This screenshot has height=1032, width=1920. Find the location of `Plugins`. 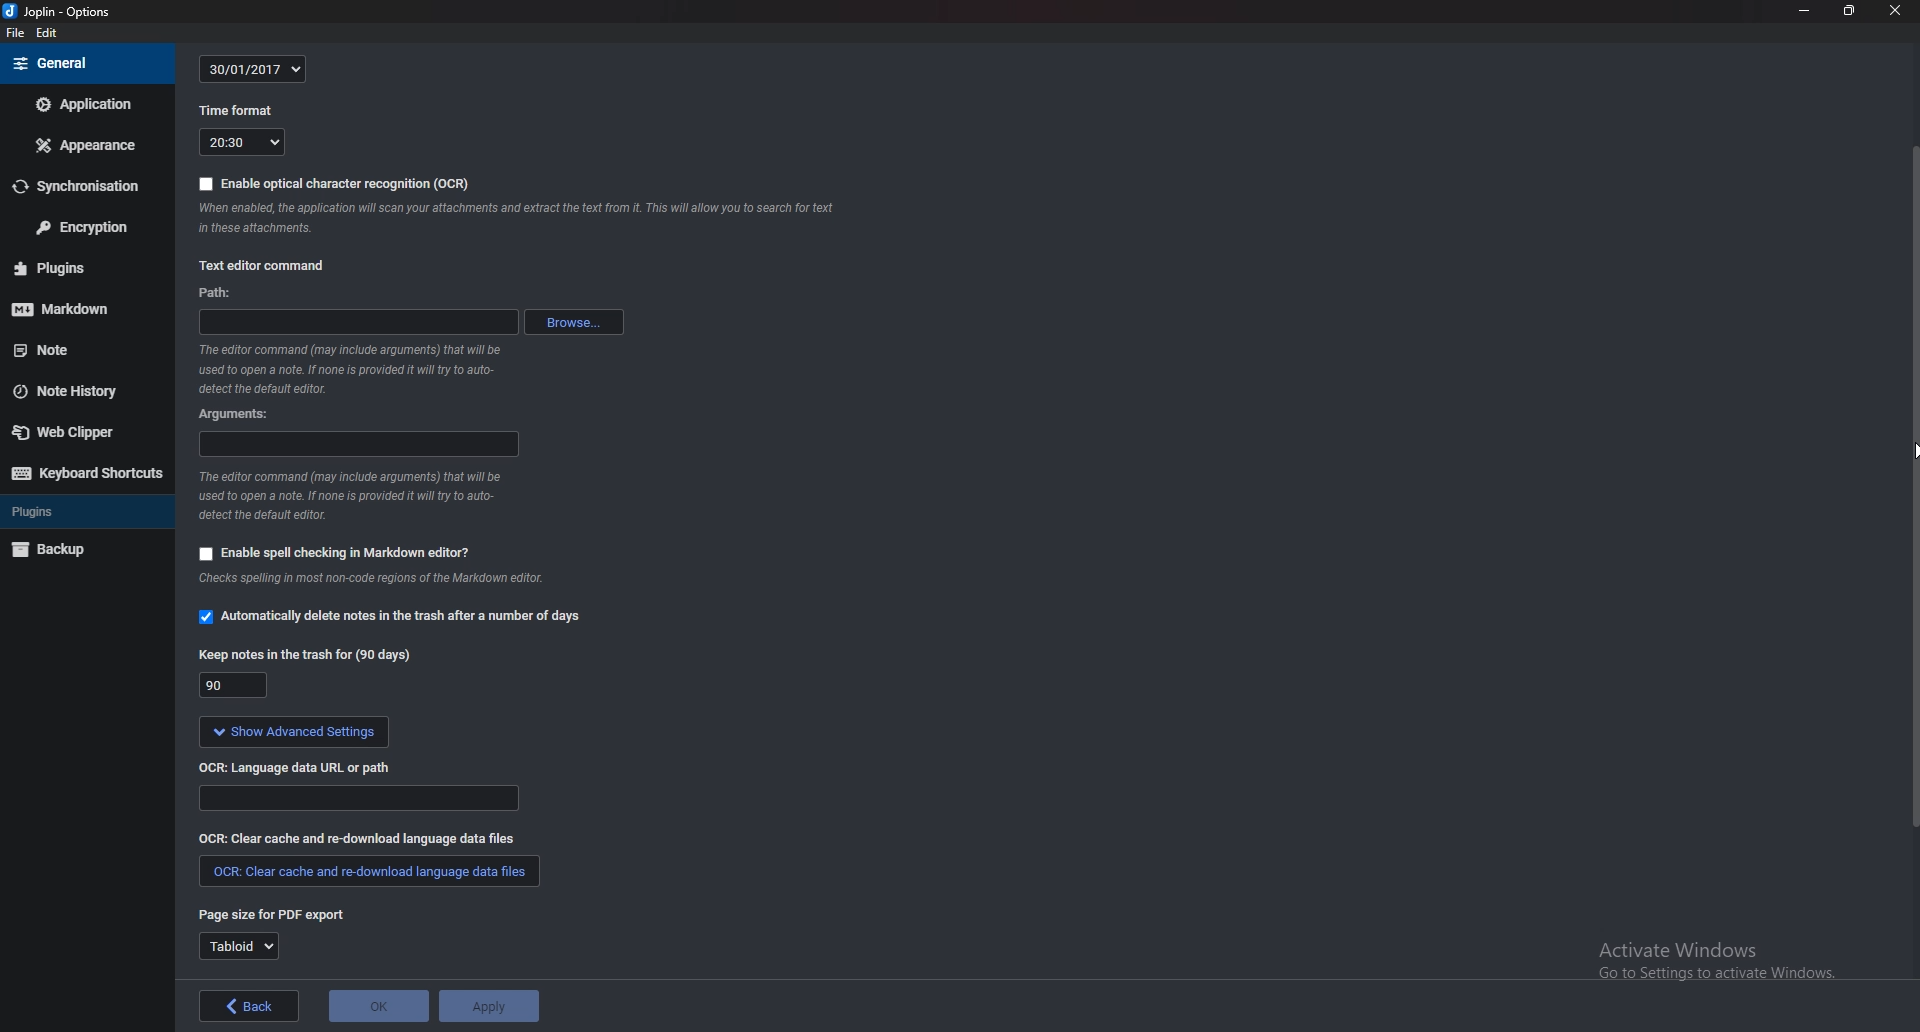

Plugins is located at coordinates (61, 269).